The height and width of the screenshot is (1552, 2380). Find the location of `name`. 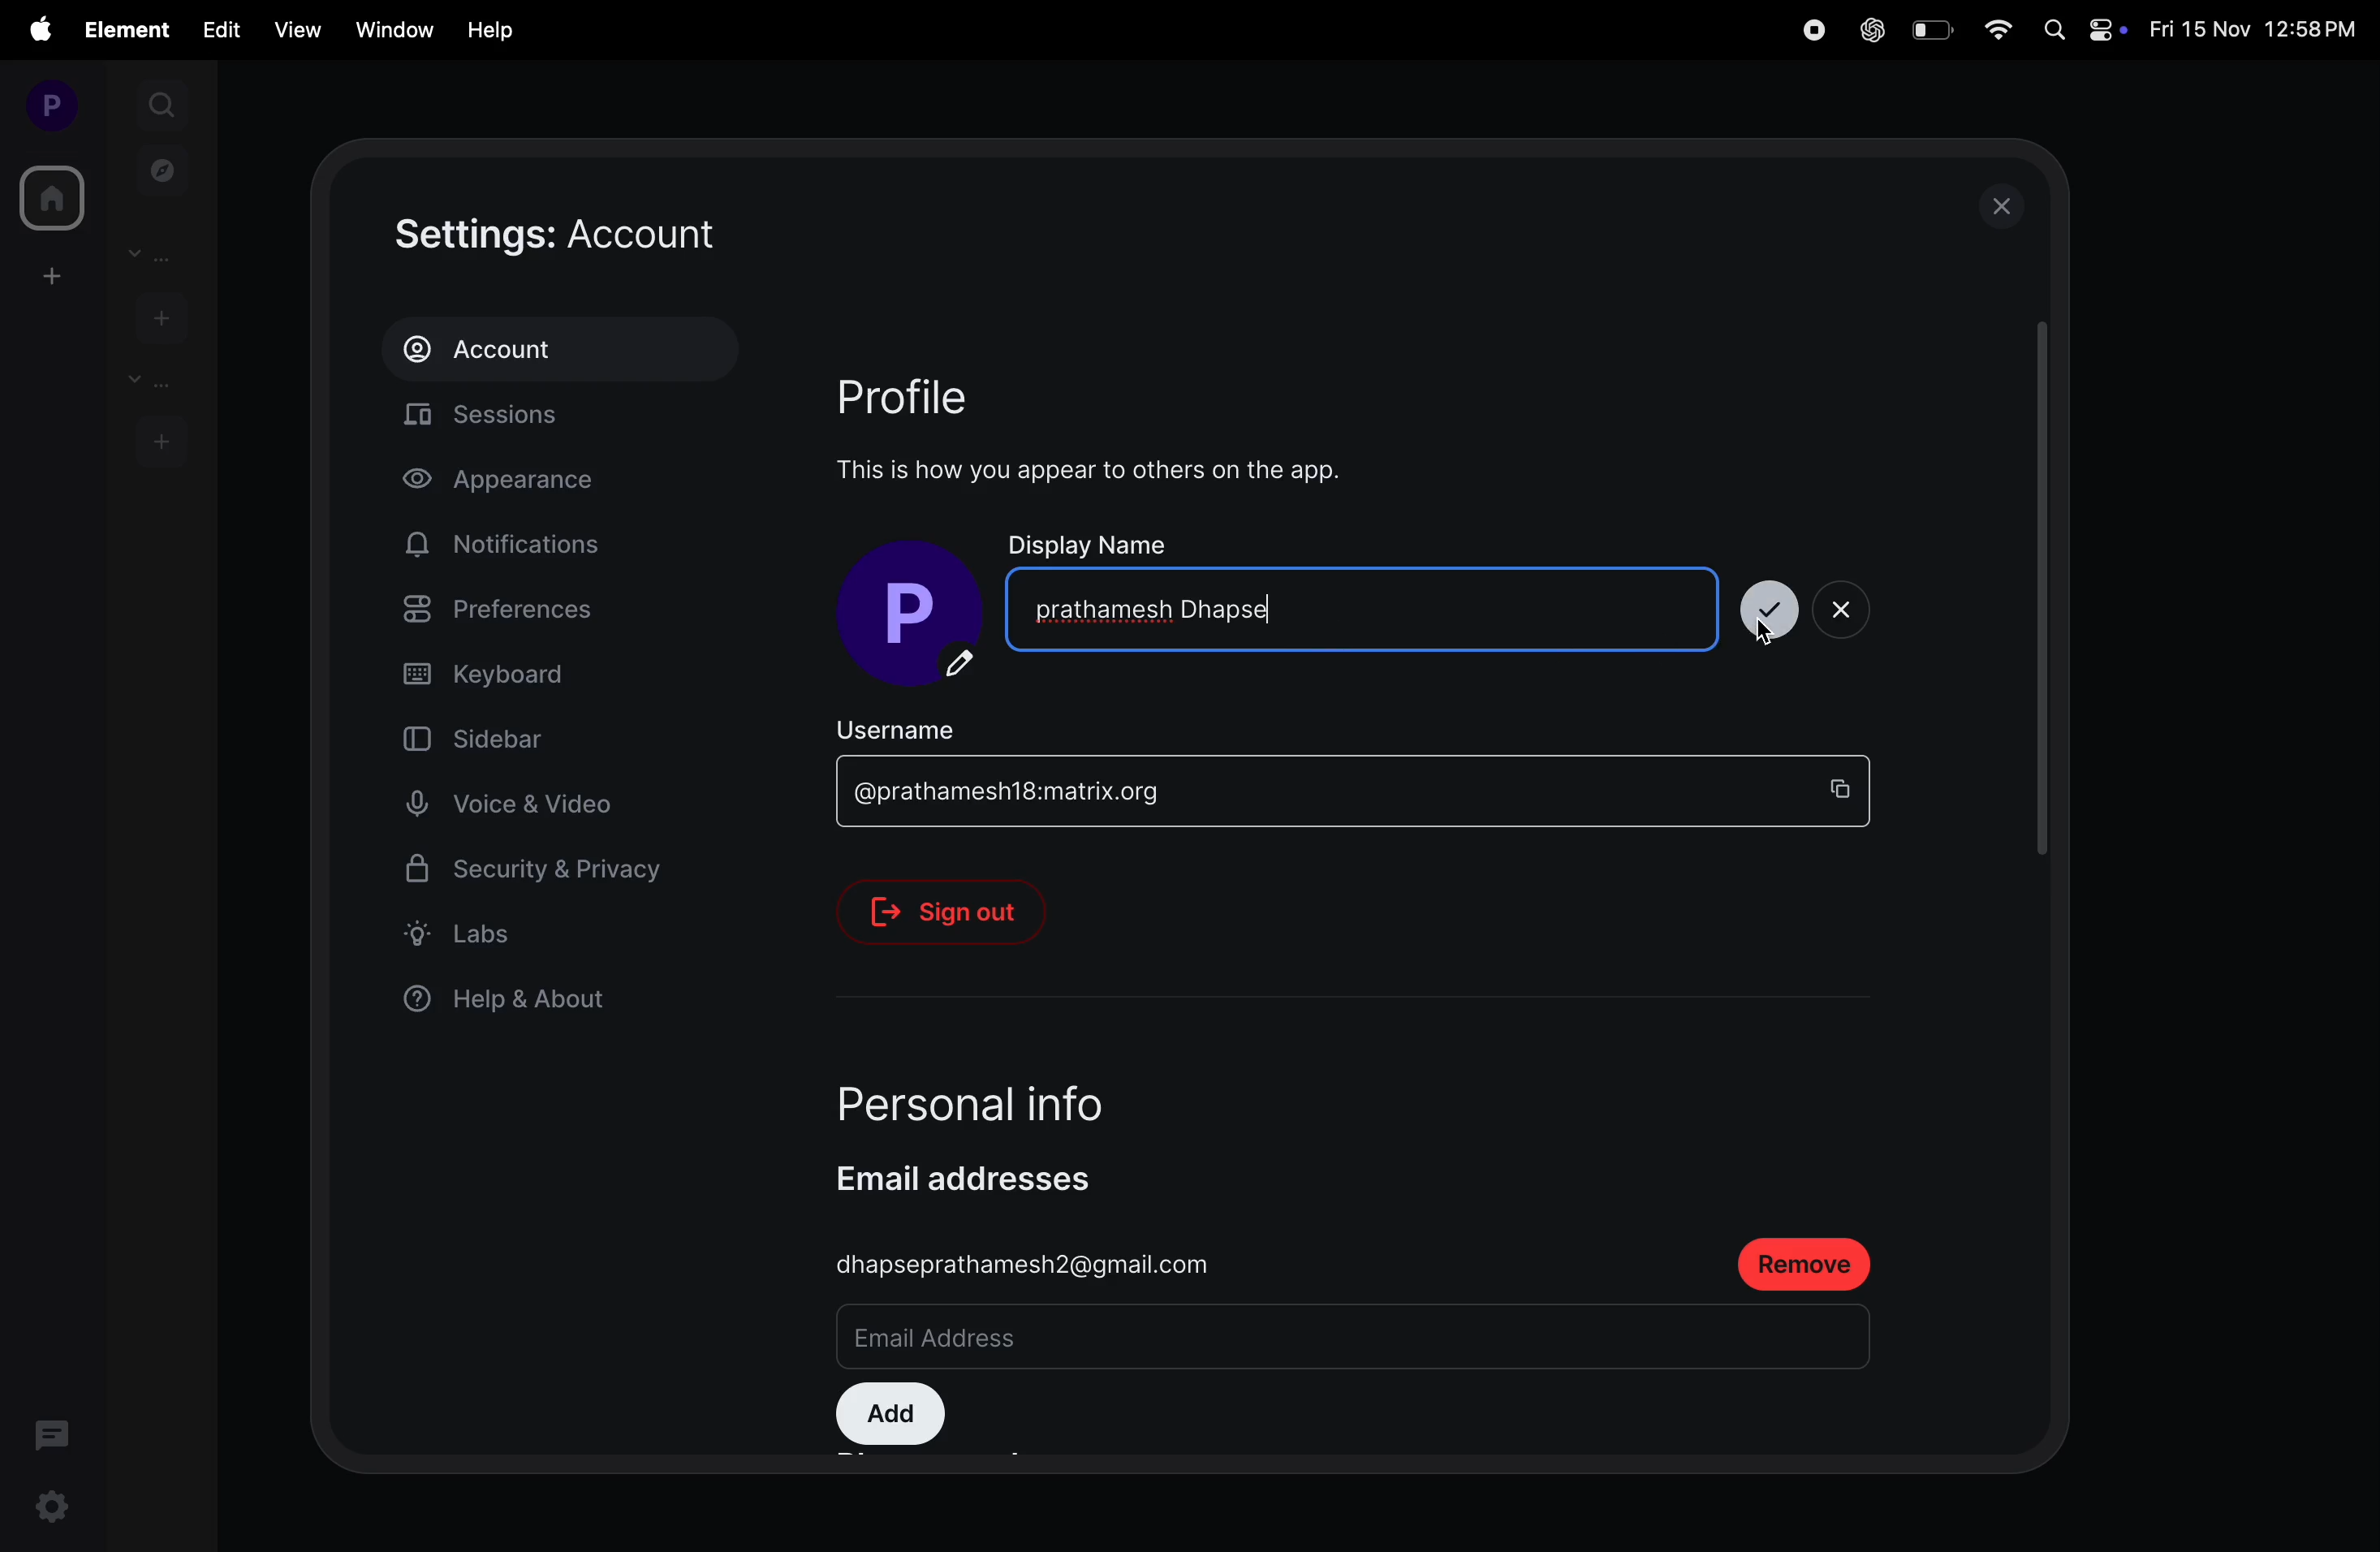

name is located at coordinates (1366, 606).